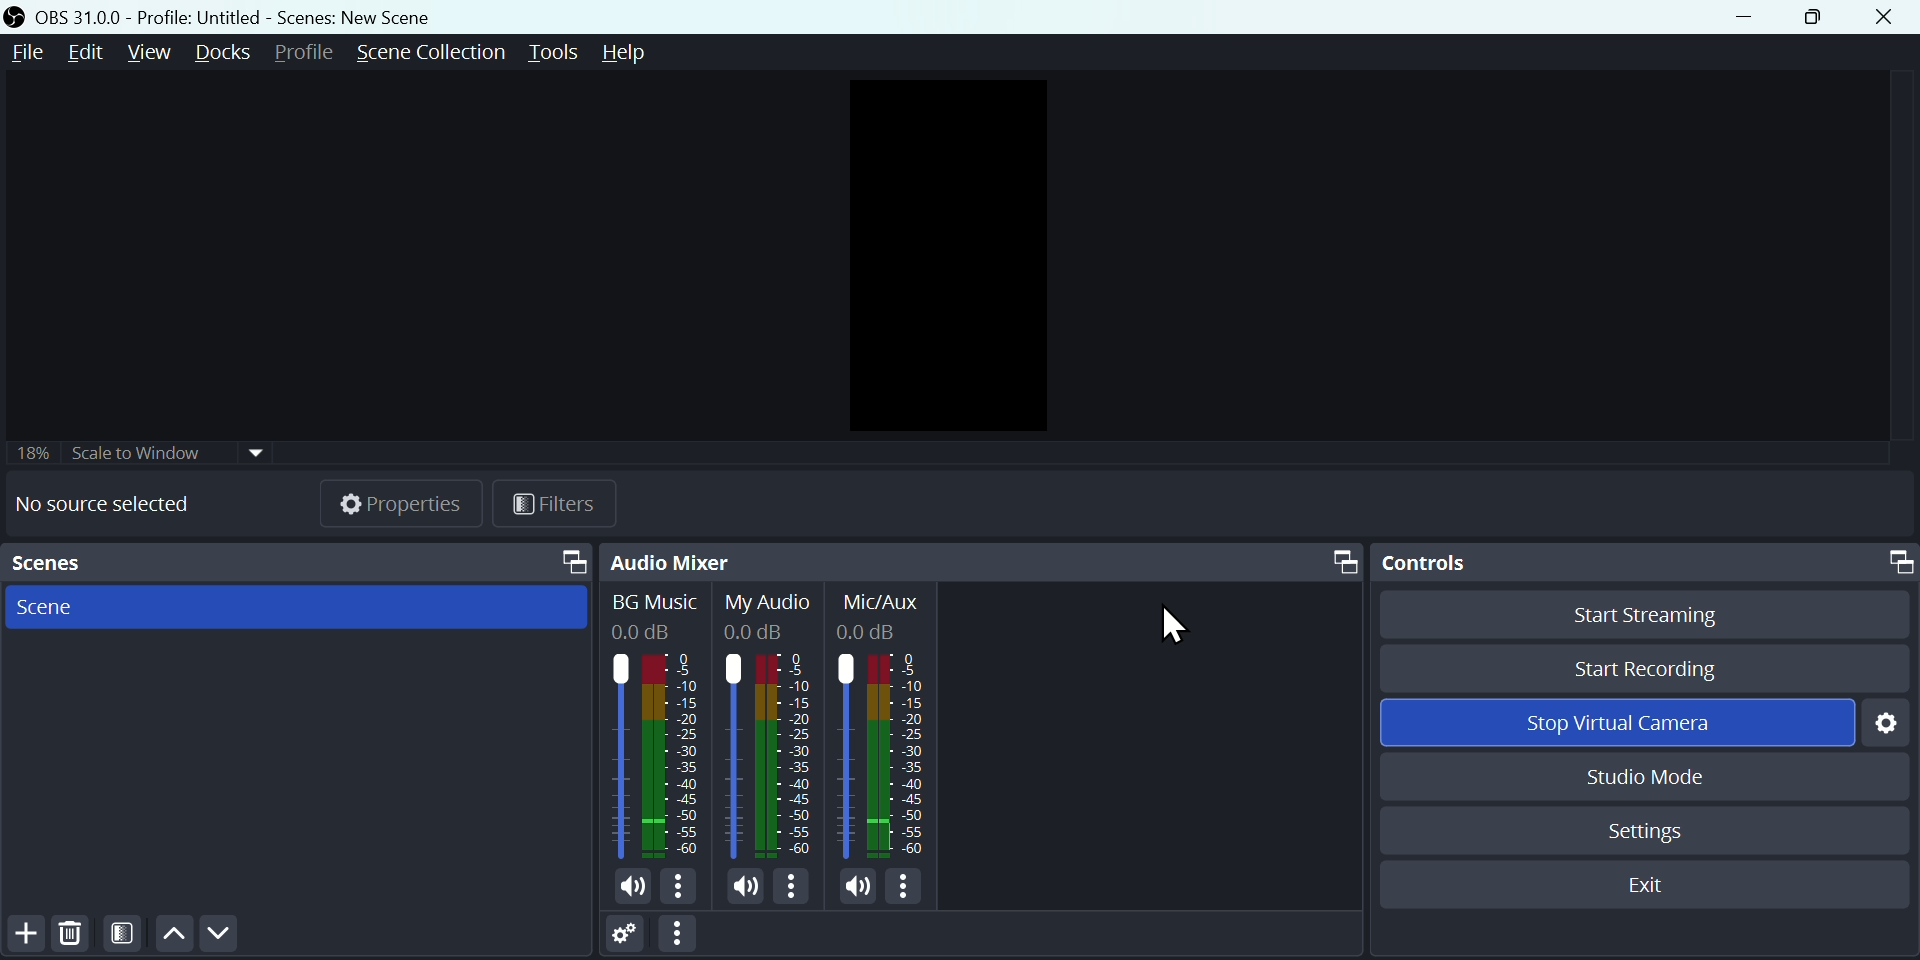 Image resolution: width=1920 pixels, height=960 pixels. Describe the element at coordinates (56, 609) in the screenshot. I see `Scene` at that location.